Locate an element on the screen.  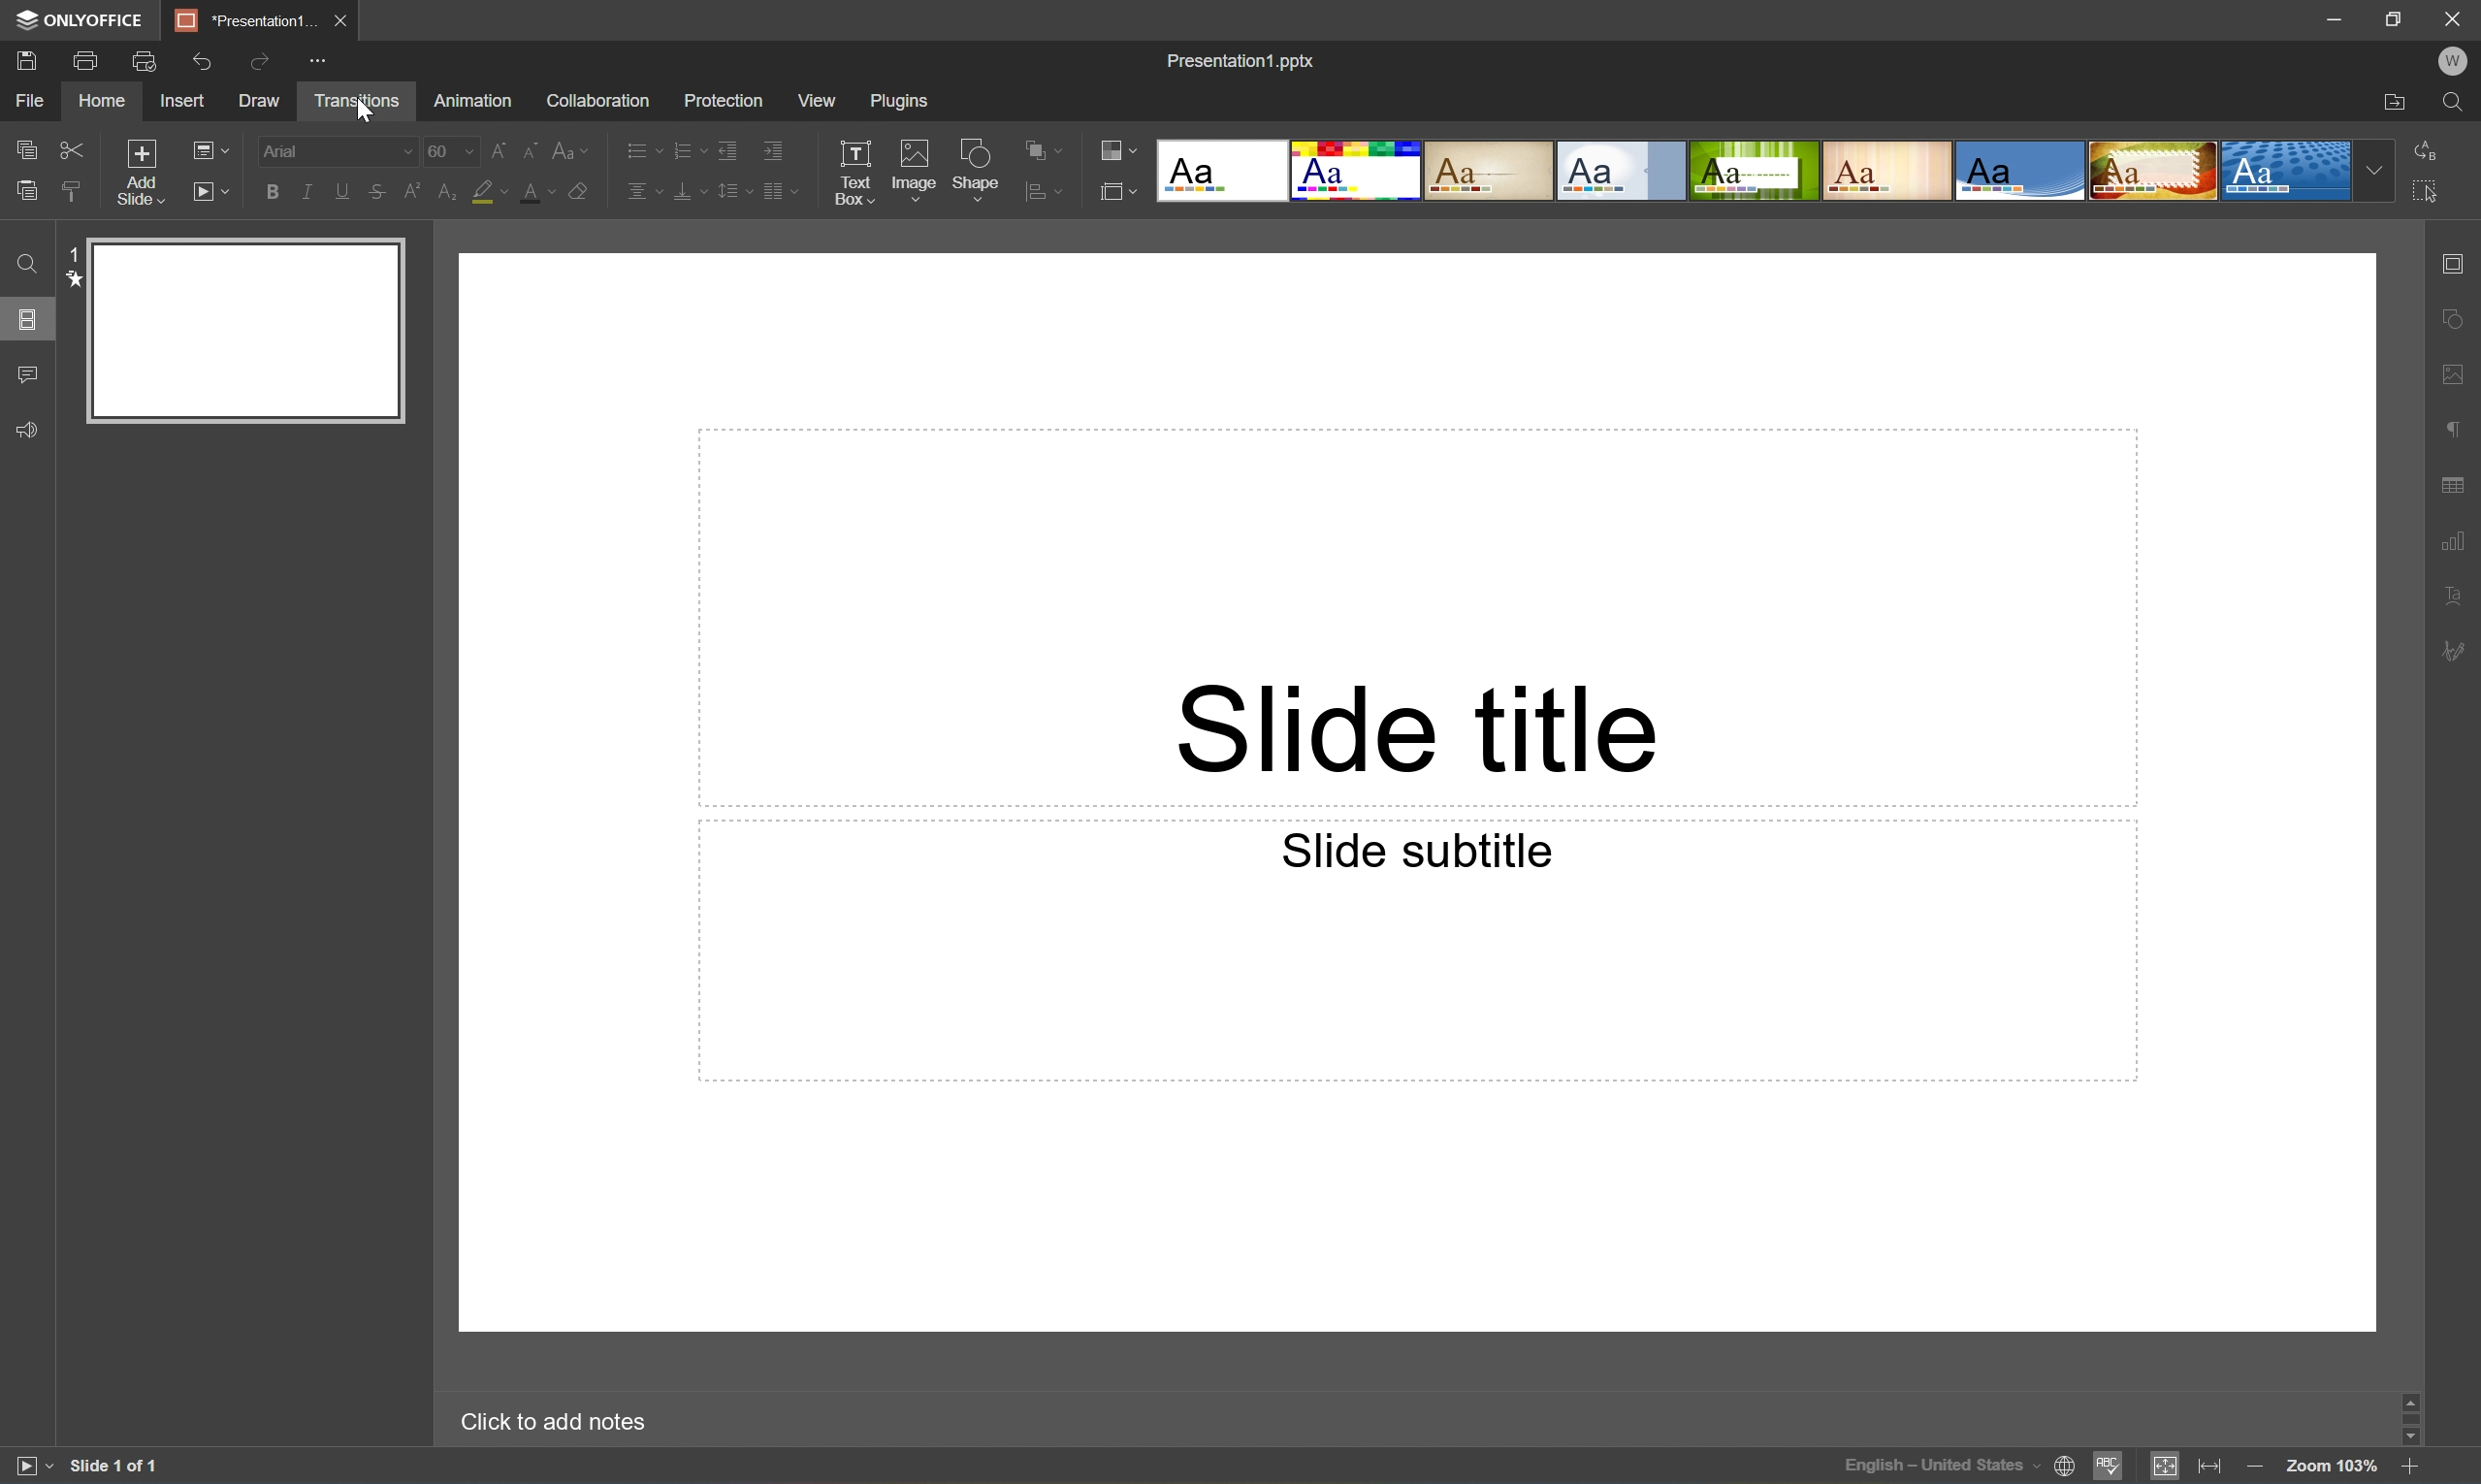
Bullets is located at coordinates (647, 148).